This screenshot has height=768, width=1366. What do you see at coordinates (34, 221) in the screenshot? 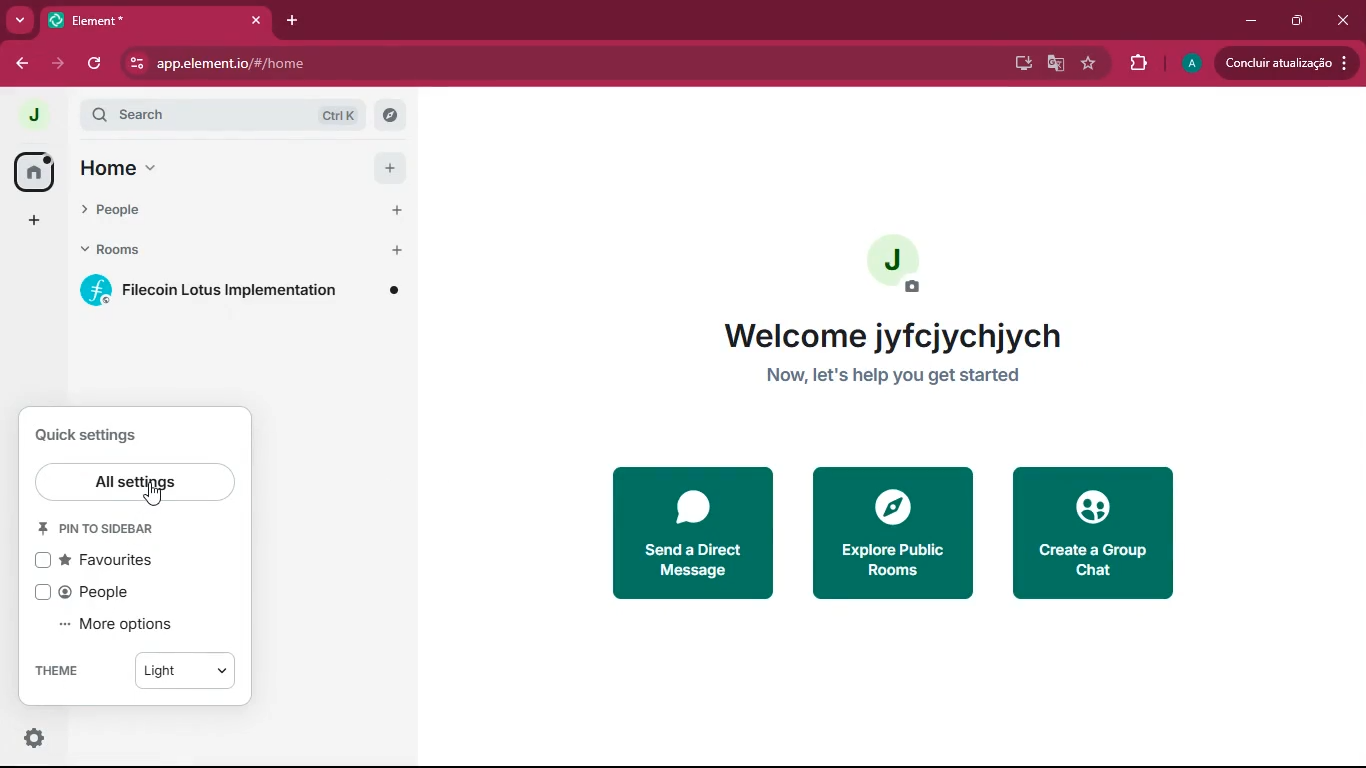
I see `add` at bounding box center [34, 221].